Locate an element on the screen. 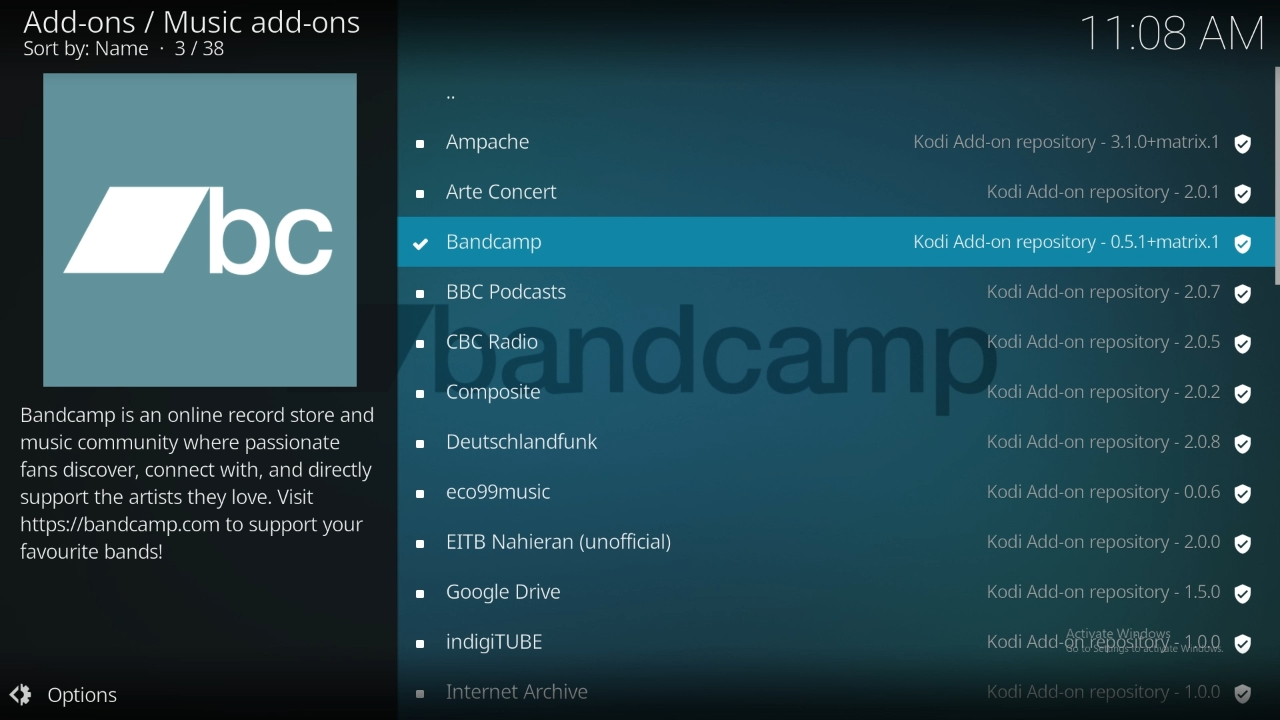  add on is located at coordinates (831, 344).